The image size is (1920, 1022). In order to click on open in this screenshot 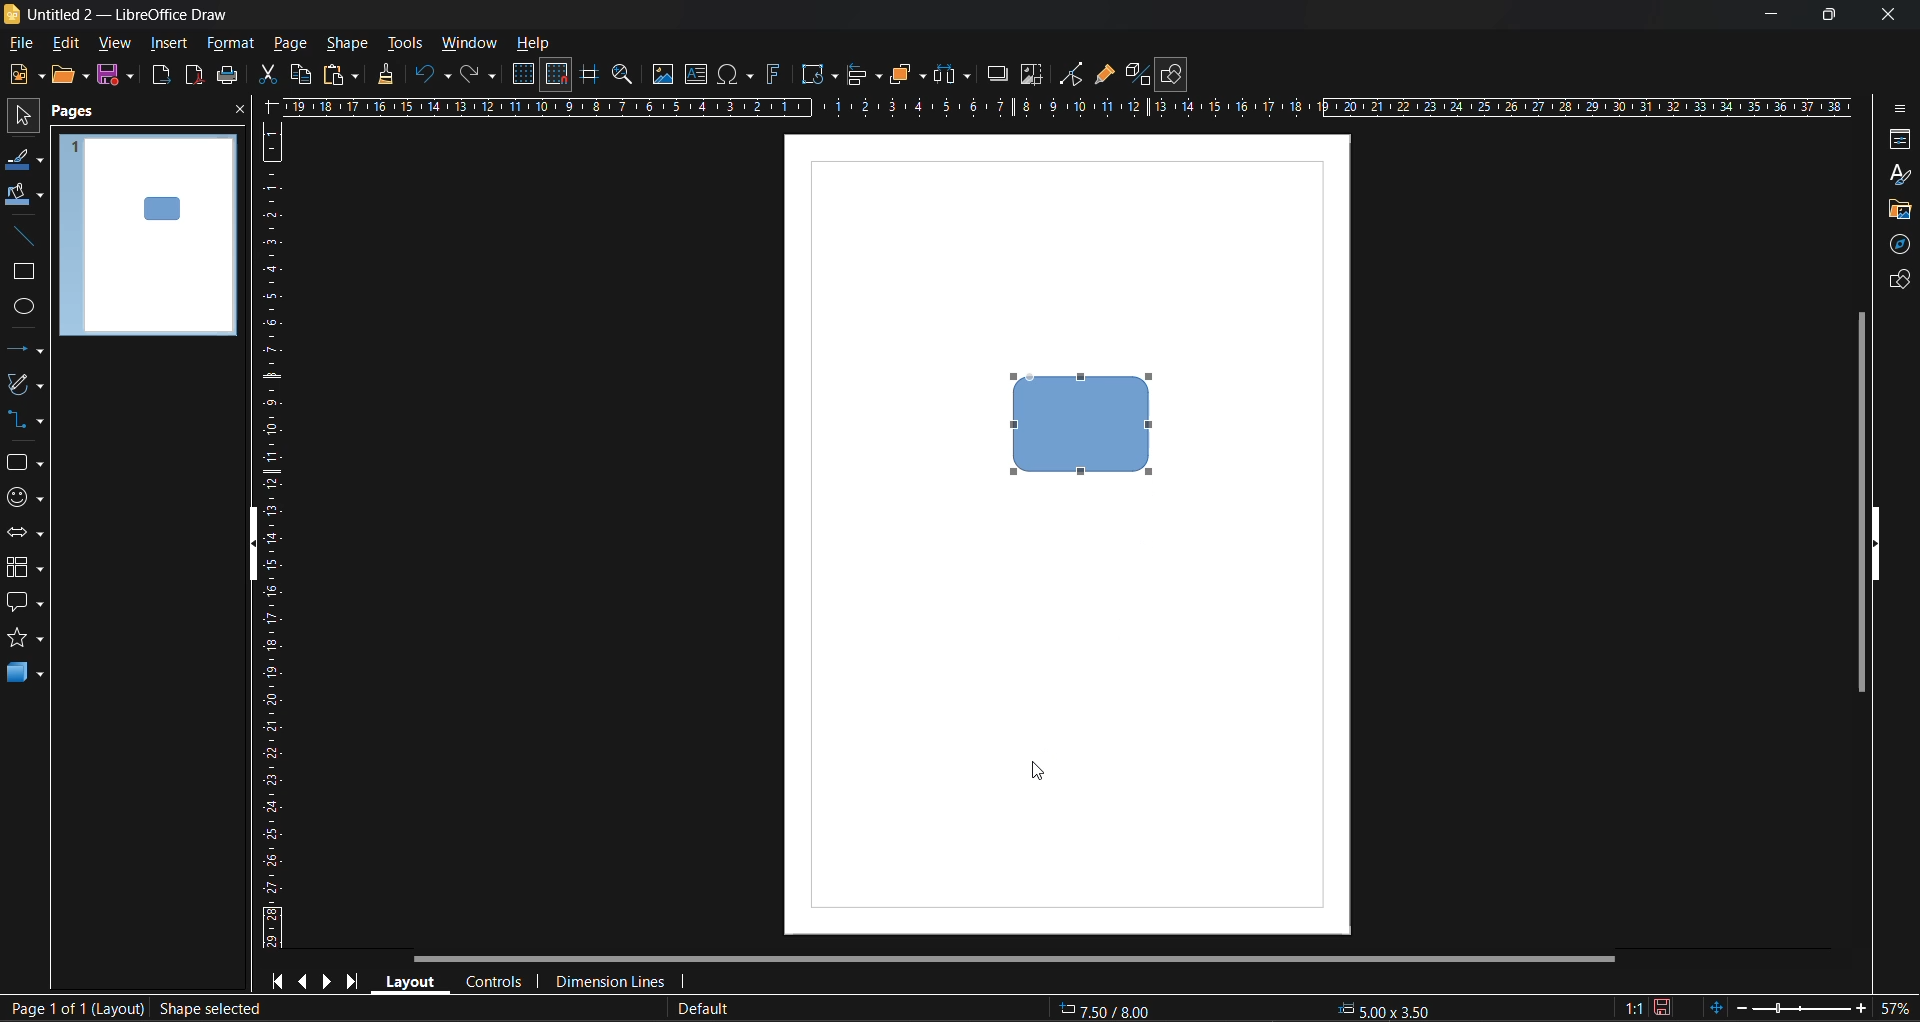, I will do `click(70, 76)`.